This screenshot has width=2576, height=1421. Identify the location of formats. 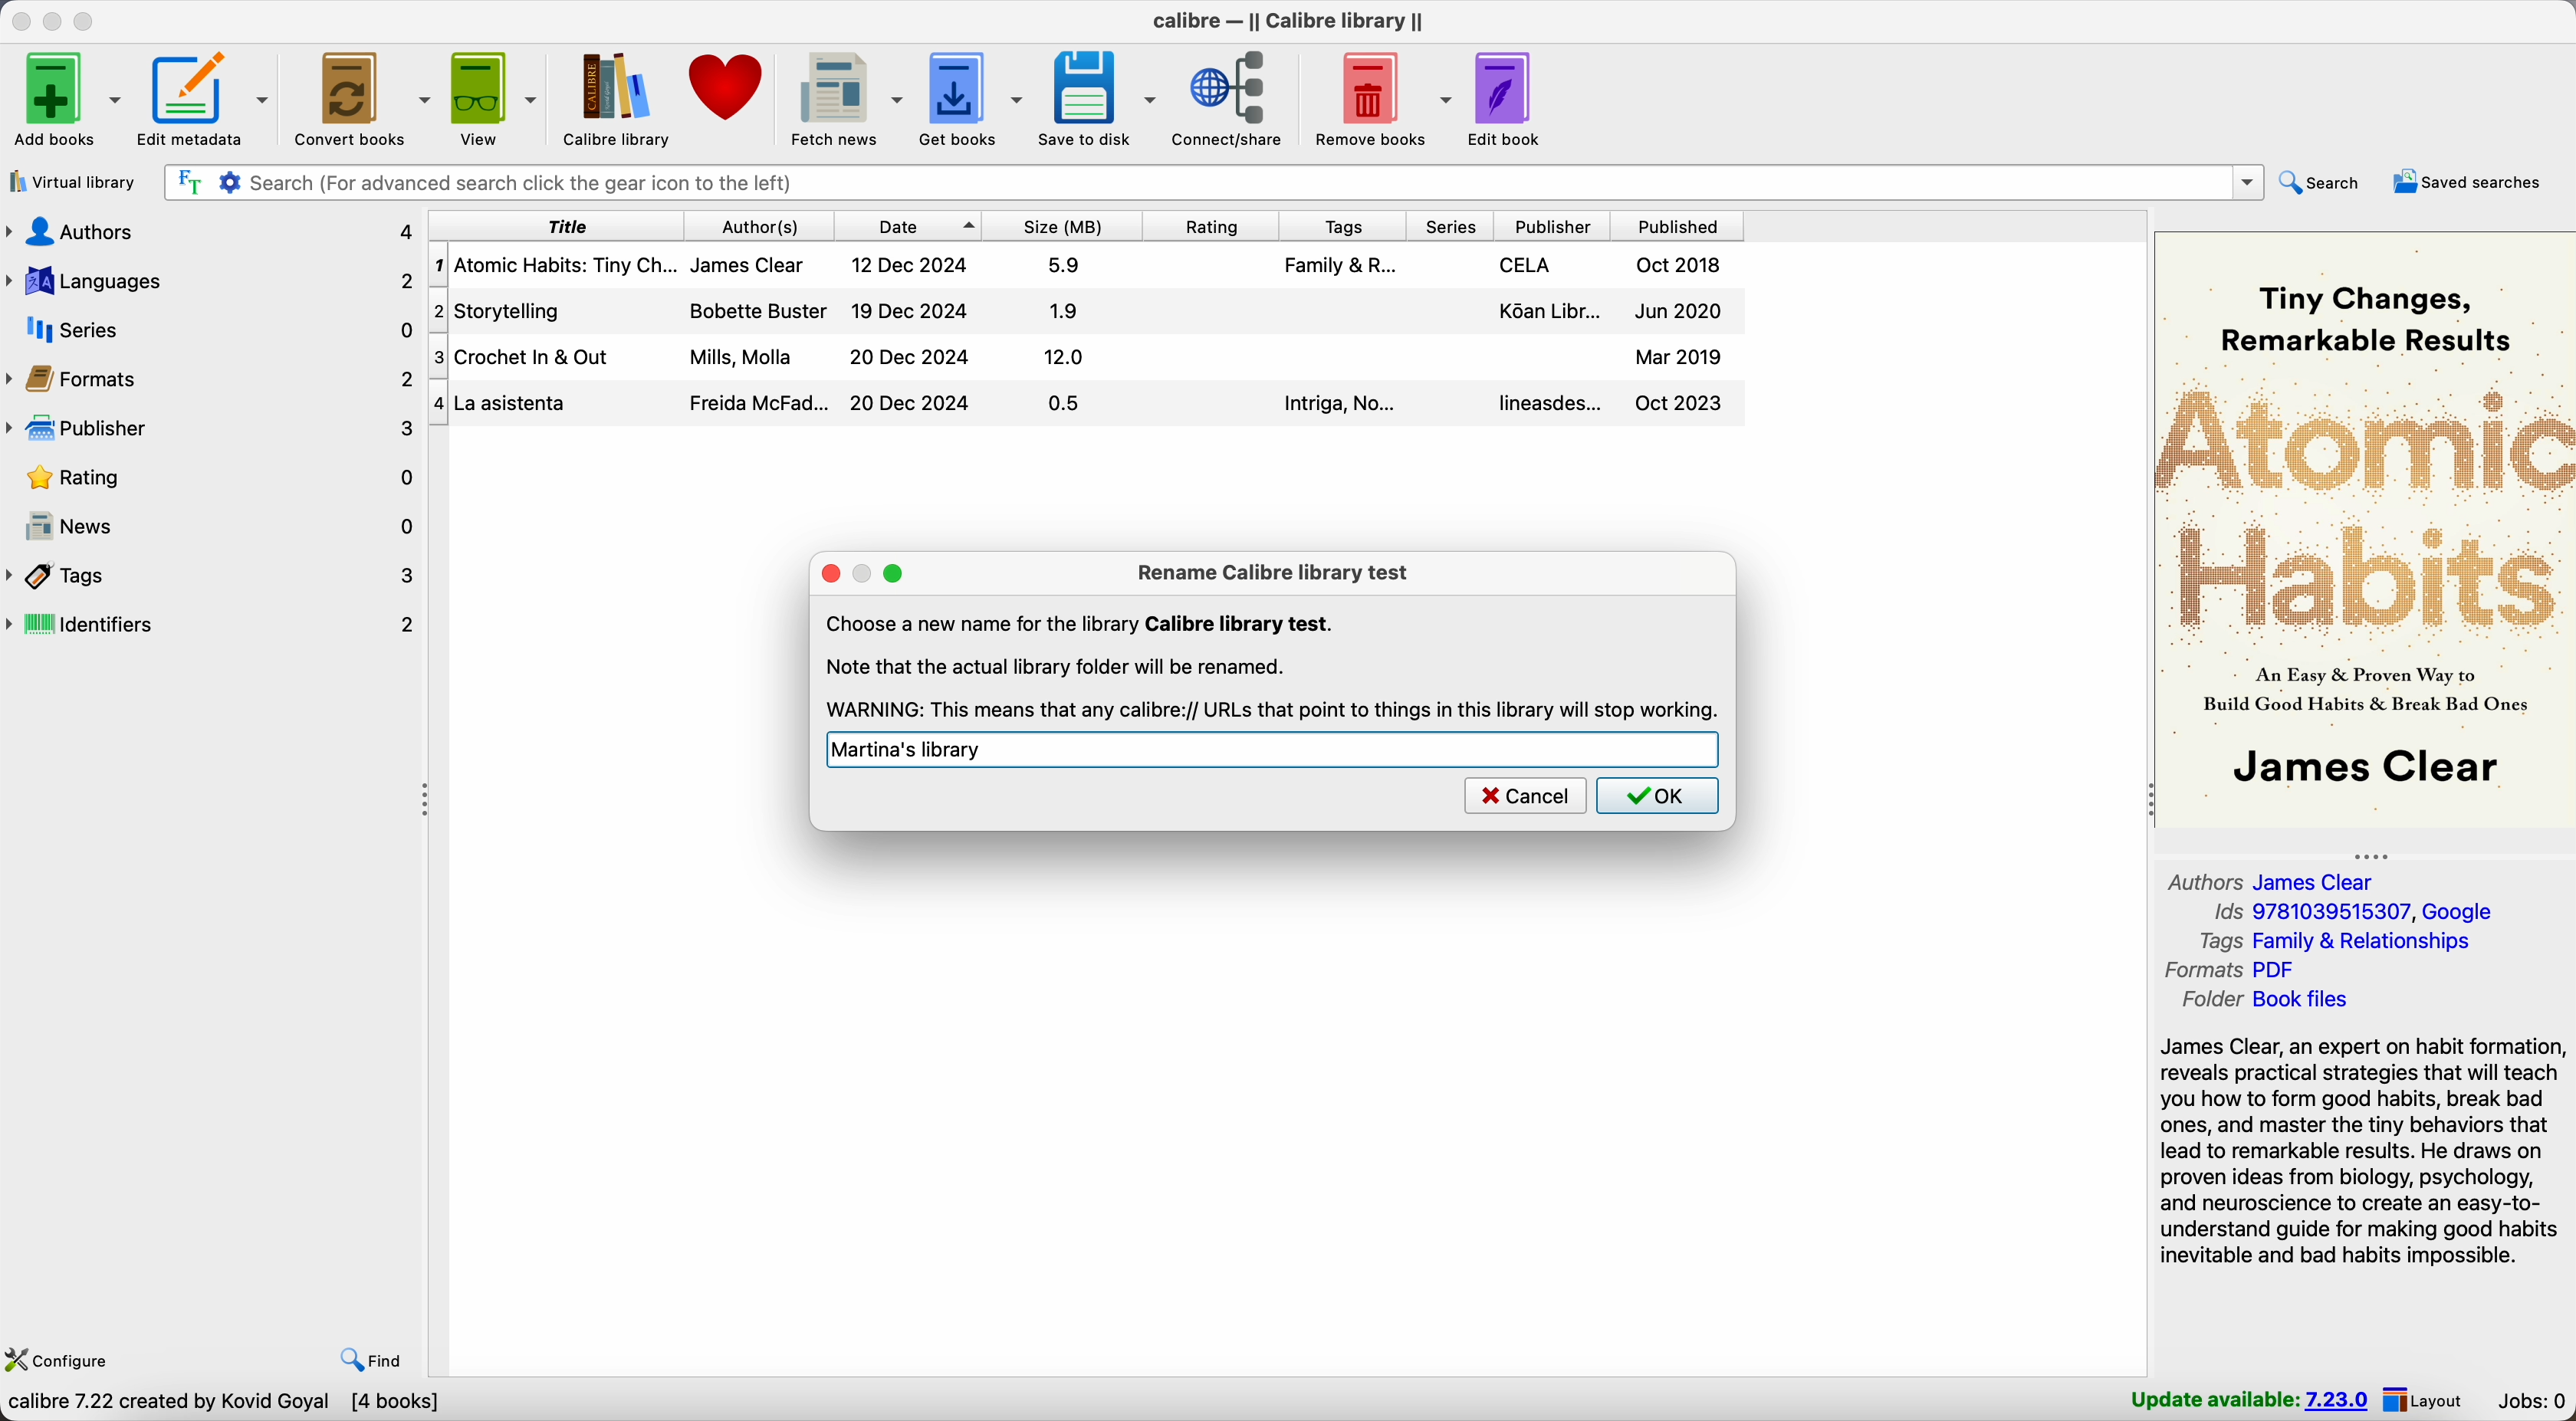
(213, 378).